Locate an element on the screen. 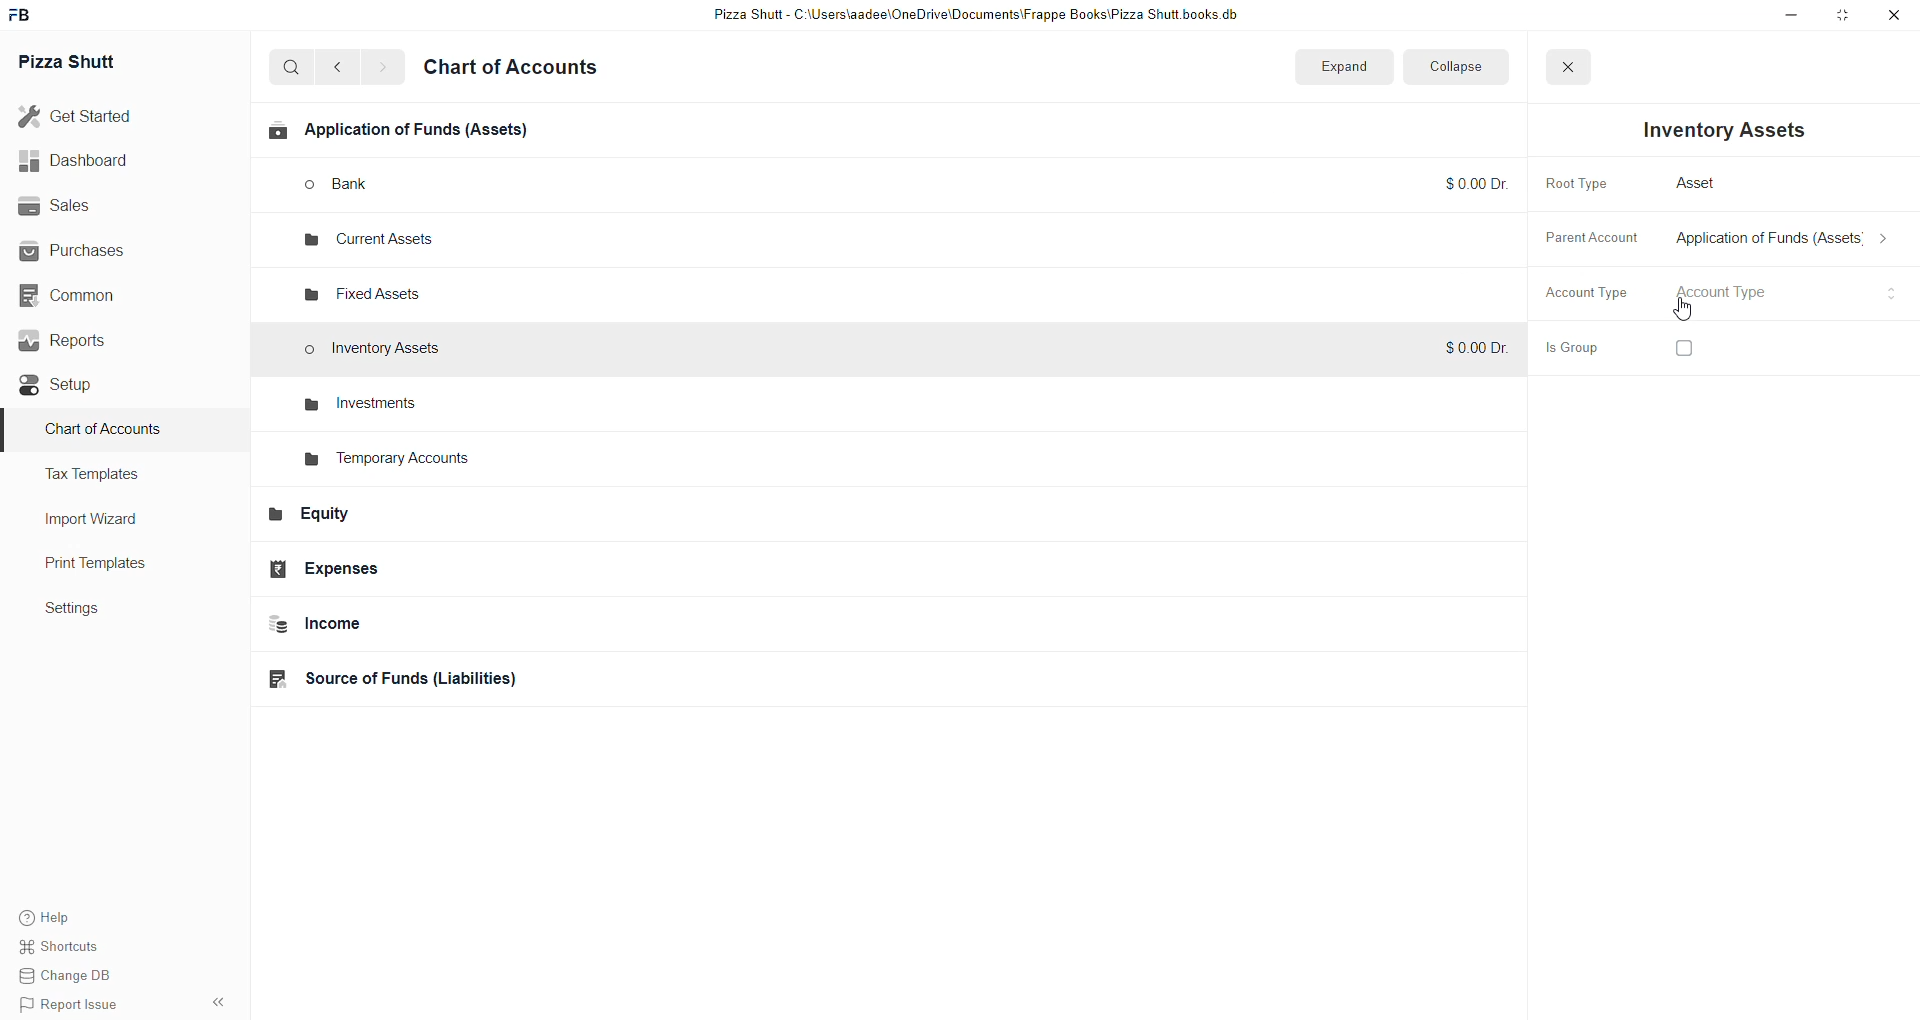 The width and height of the screenshot is (1920, 1020). Setup  is located at coordinates (80, 387).